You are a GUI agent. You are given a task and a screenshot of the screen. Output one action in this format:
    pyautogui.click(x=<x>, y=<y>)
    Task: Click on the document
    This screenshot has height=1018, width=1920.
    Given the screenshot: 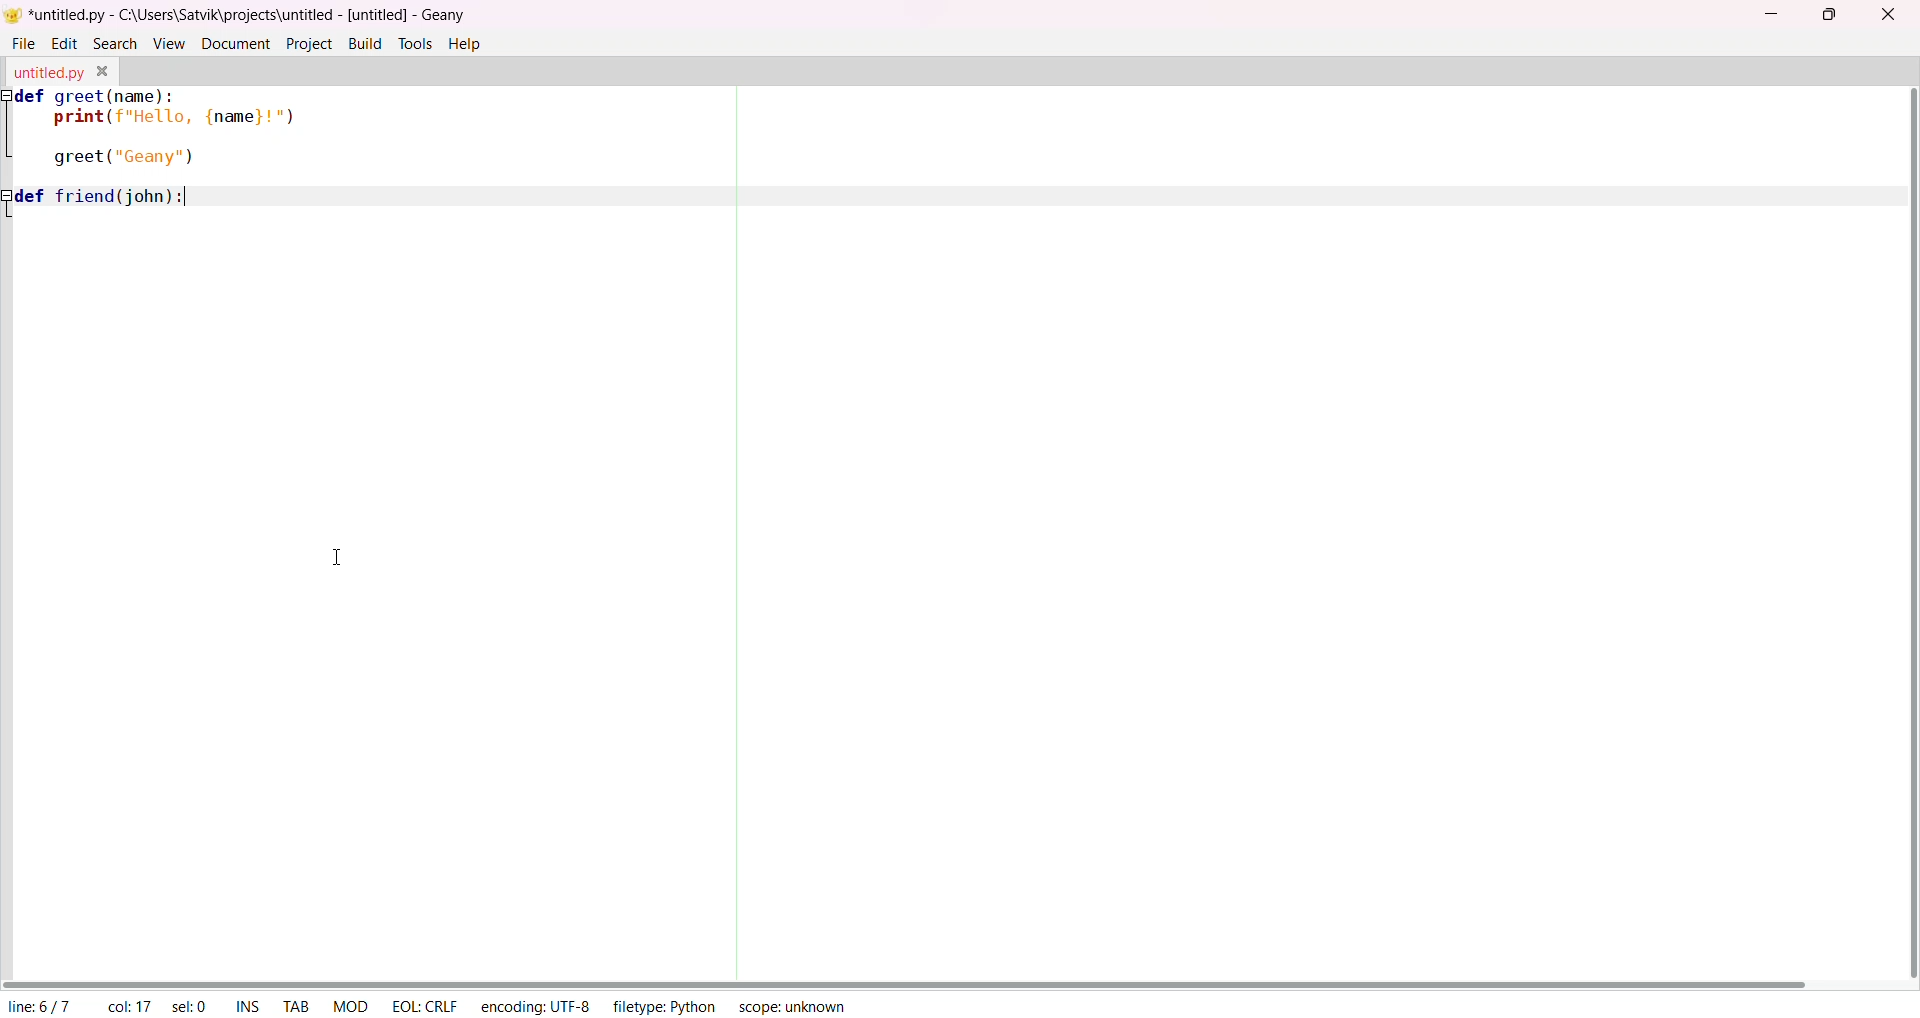 What is the action you would take?
    pyautogui.click(x=237, y=44)
    